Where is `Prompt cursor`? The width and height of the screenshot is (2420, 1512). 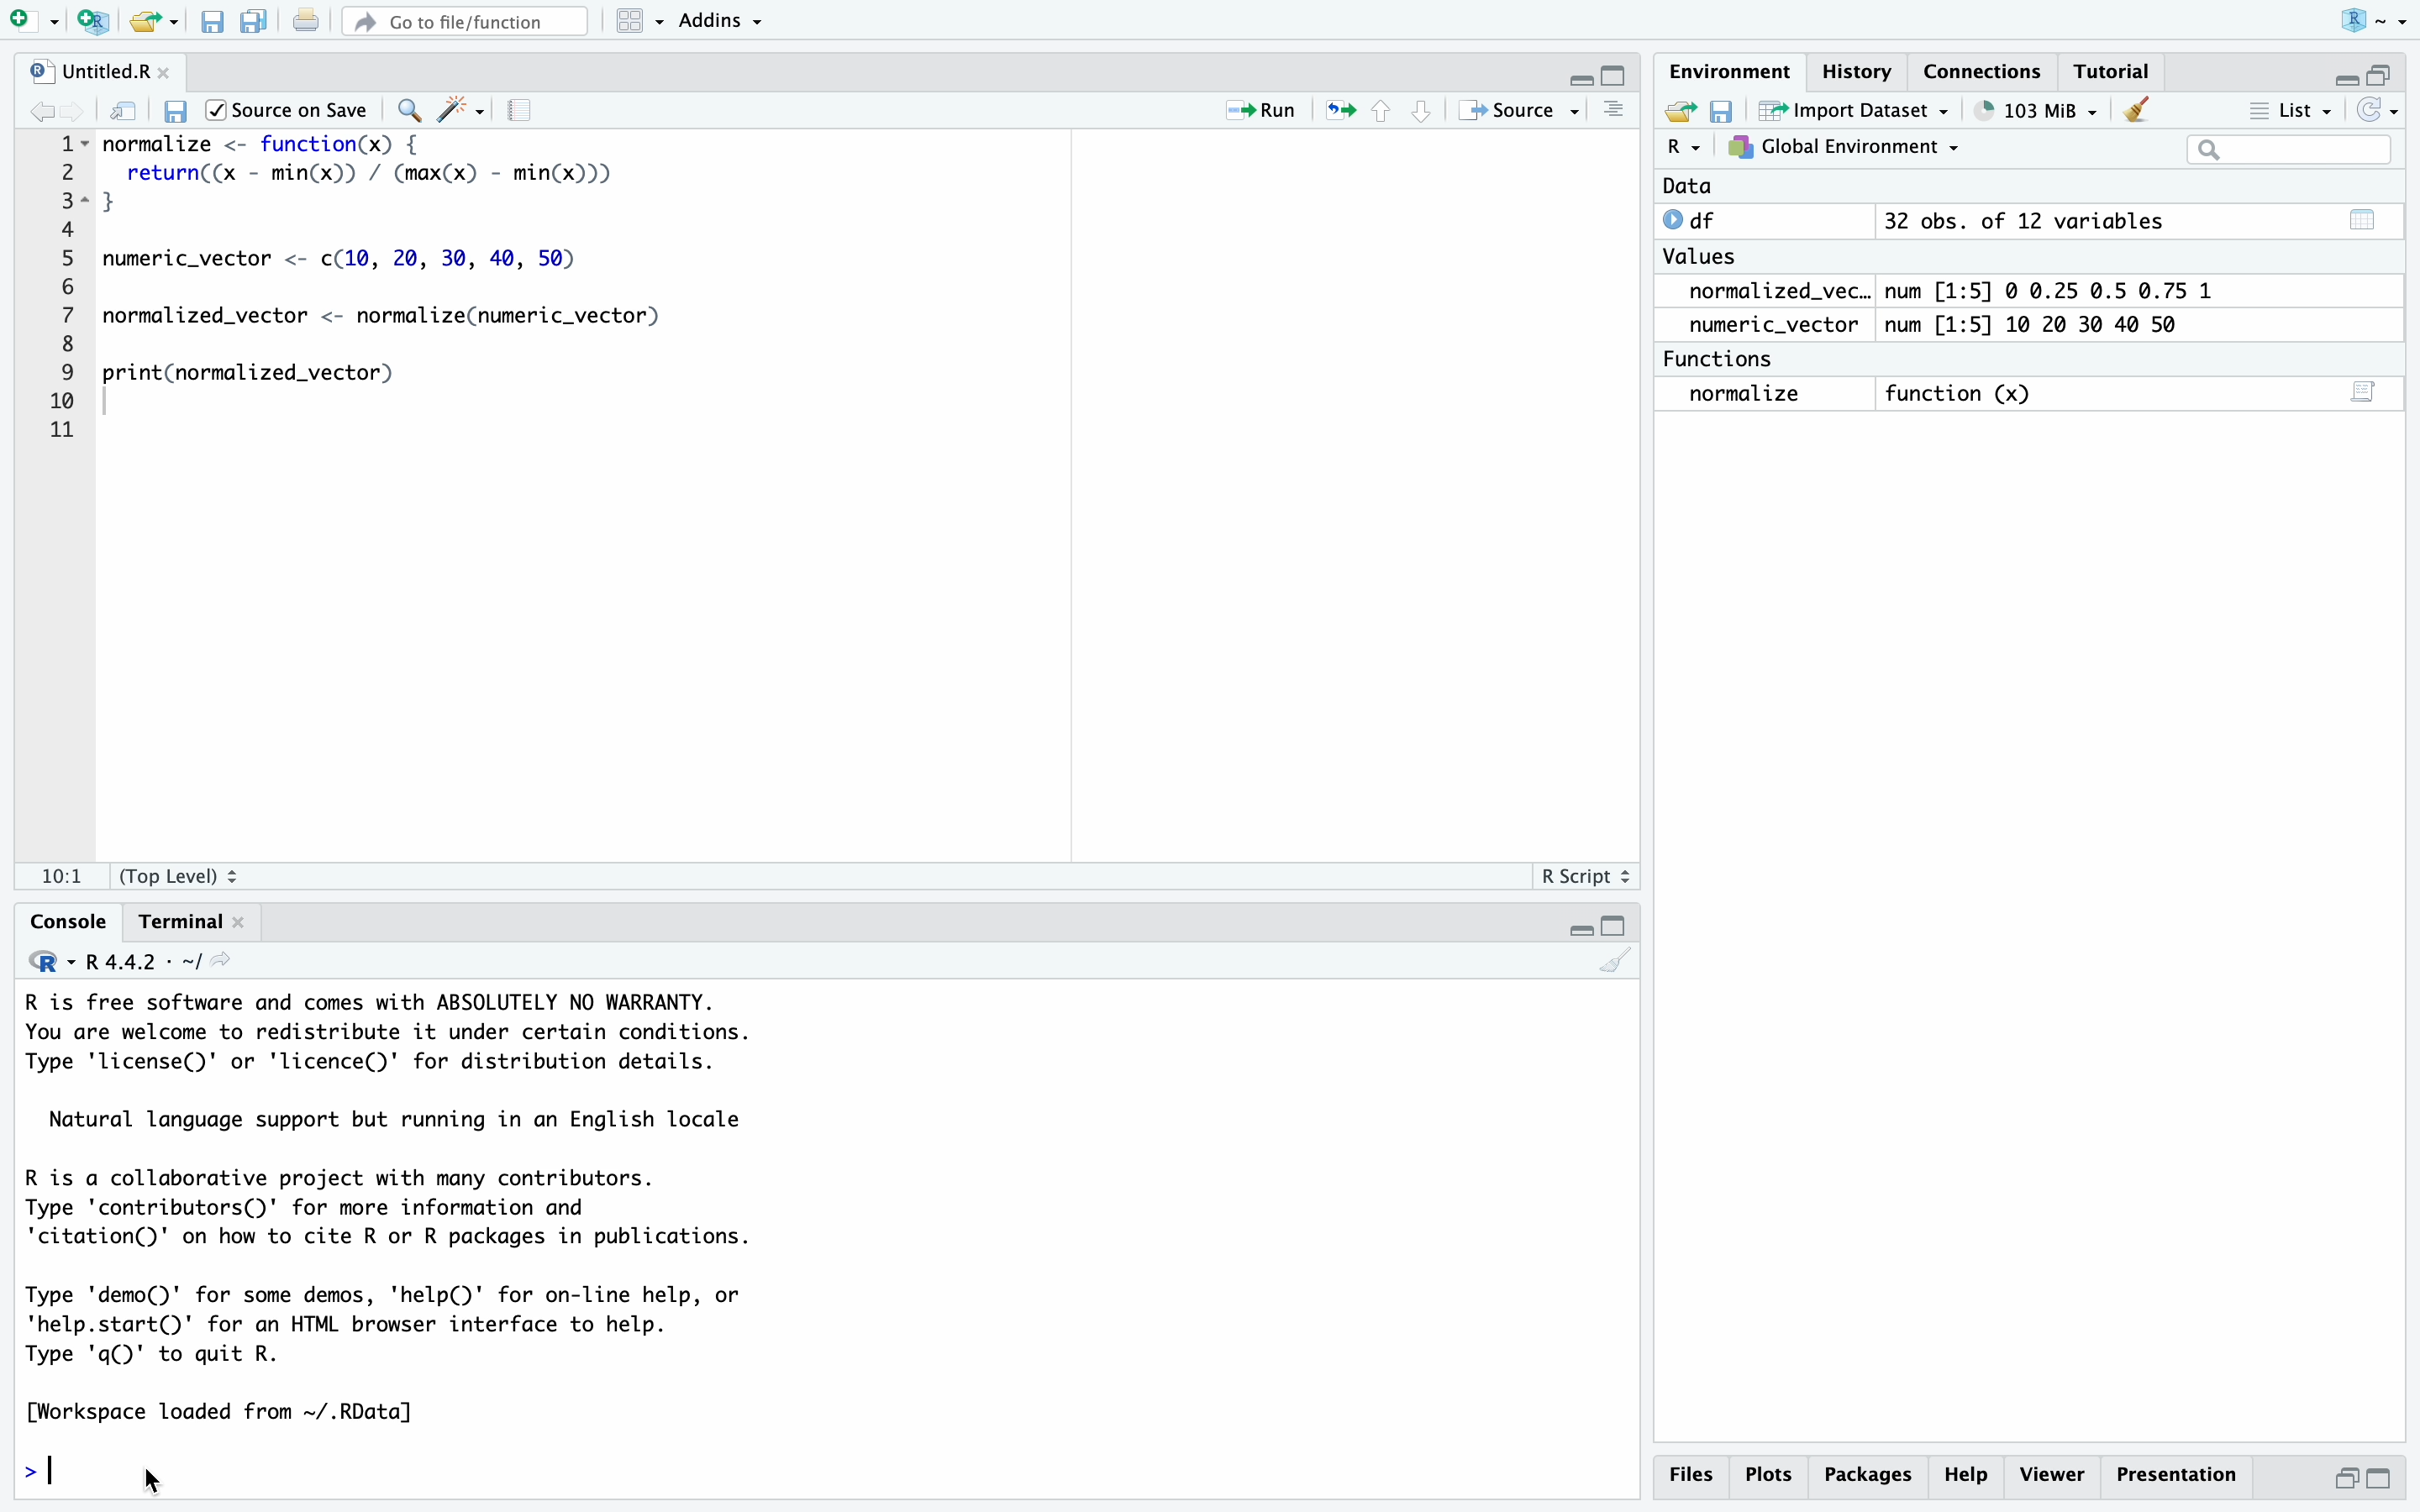 Prompt cursor is located at coordinates (46, 1464).